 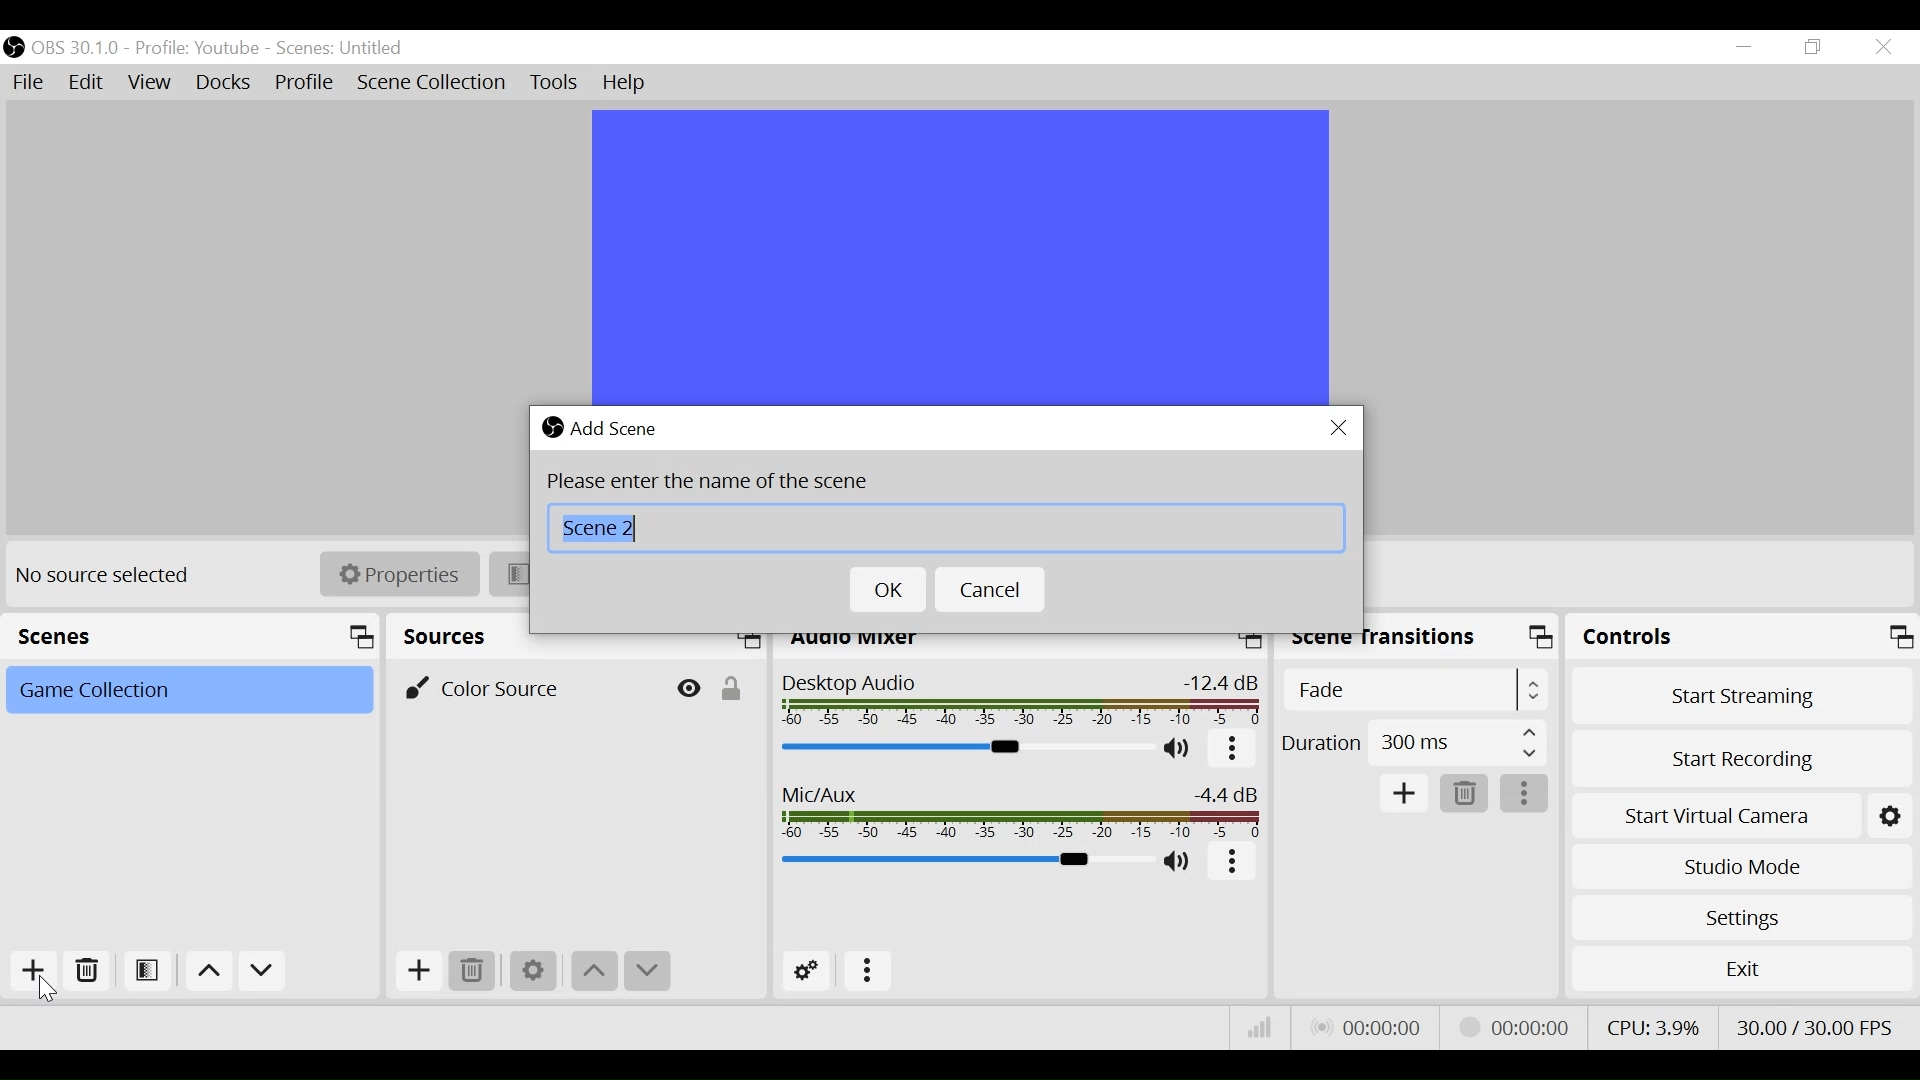 I want to click on Add, so click(x=1405, y=793).